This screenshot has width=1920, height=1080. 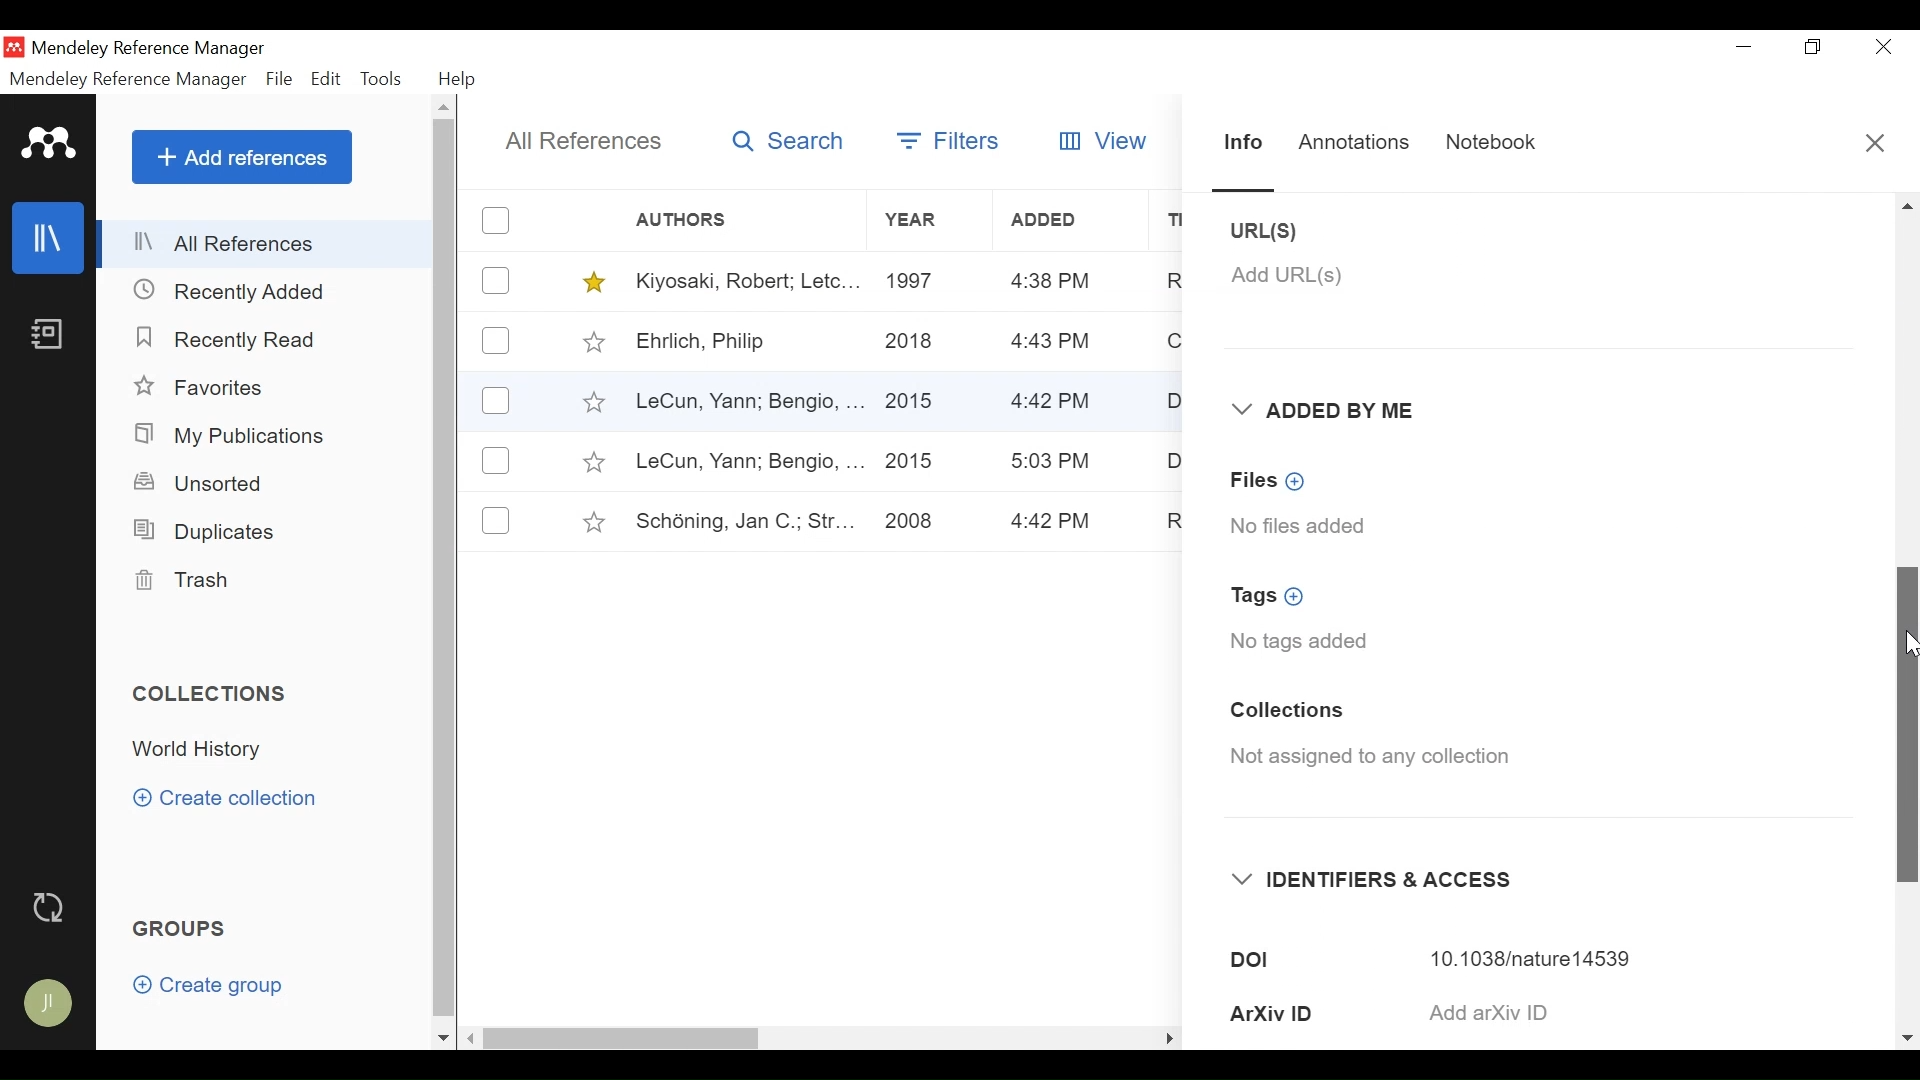 I want to click on Info, so click(x=1243, y=145).